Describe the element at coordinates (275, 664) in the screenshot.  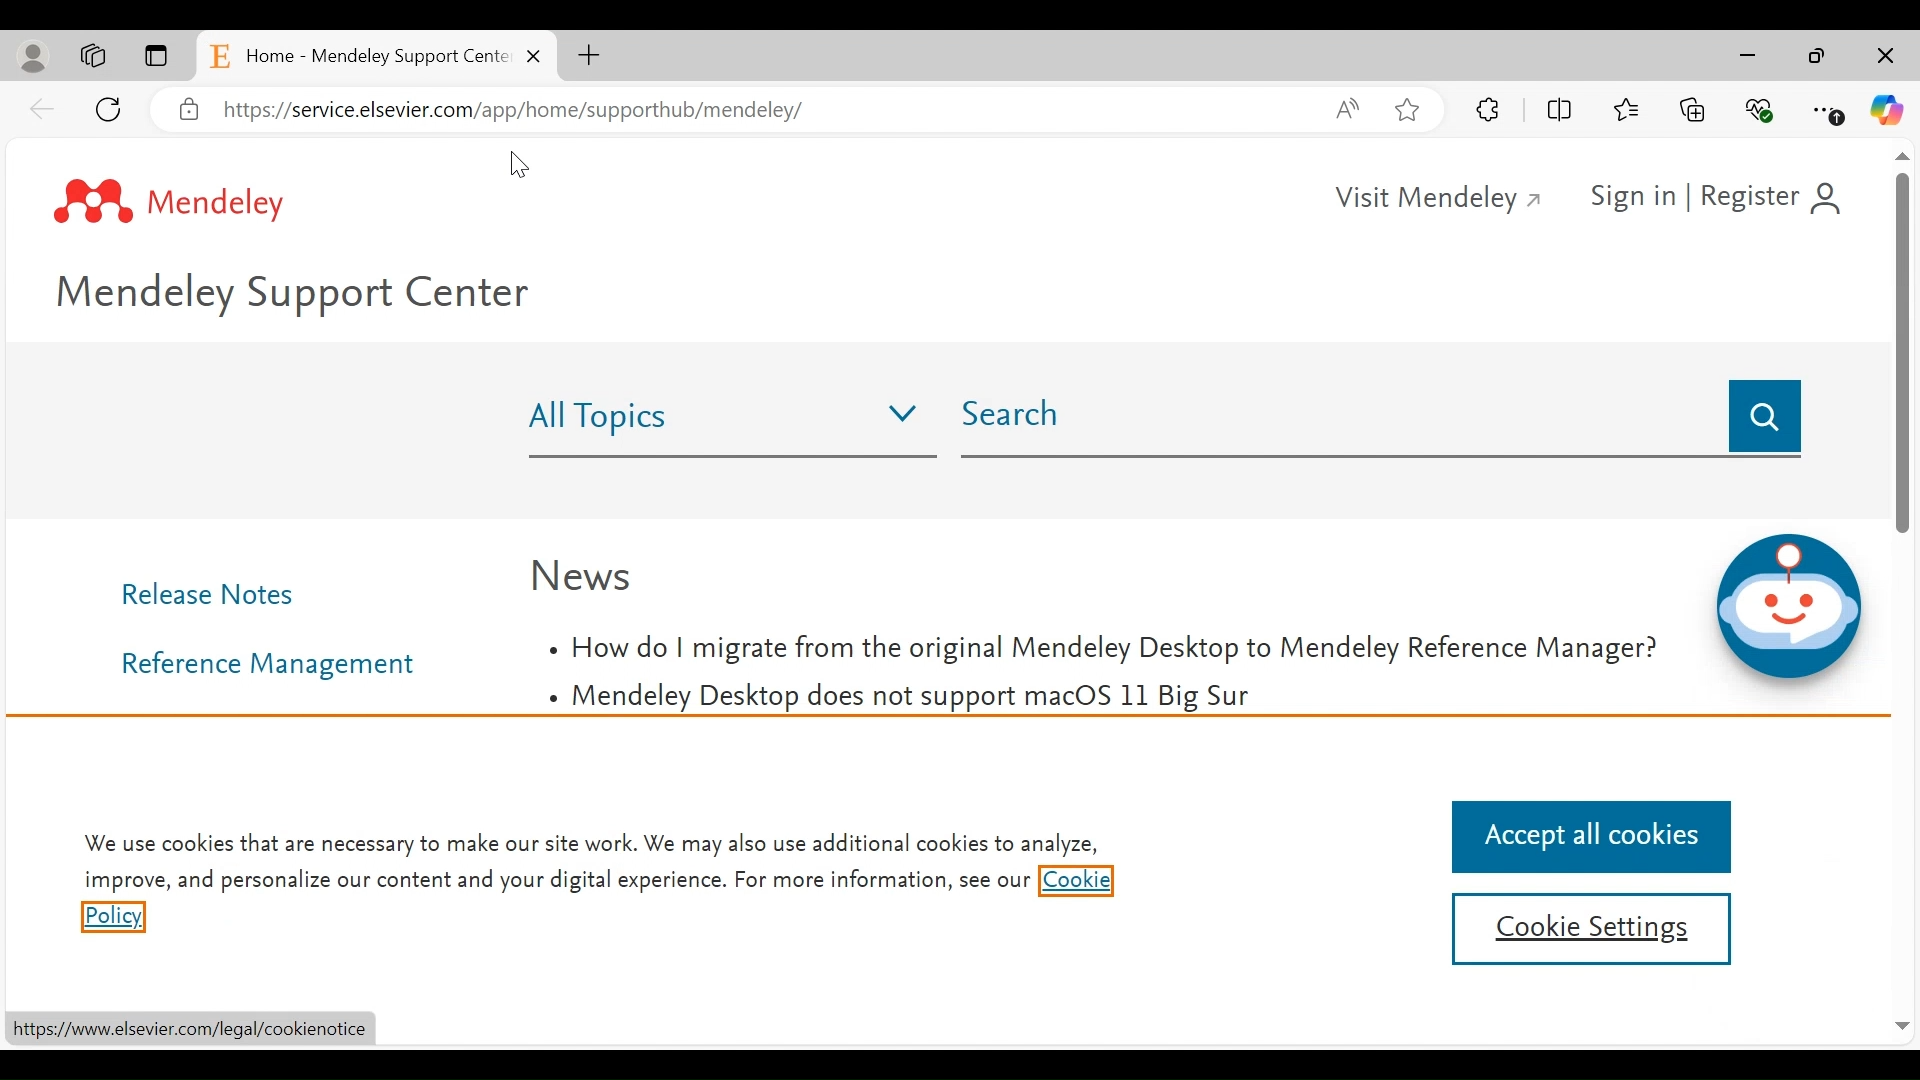
I see `Reference Manager` at that location.